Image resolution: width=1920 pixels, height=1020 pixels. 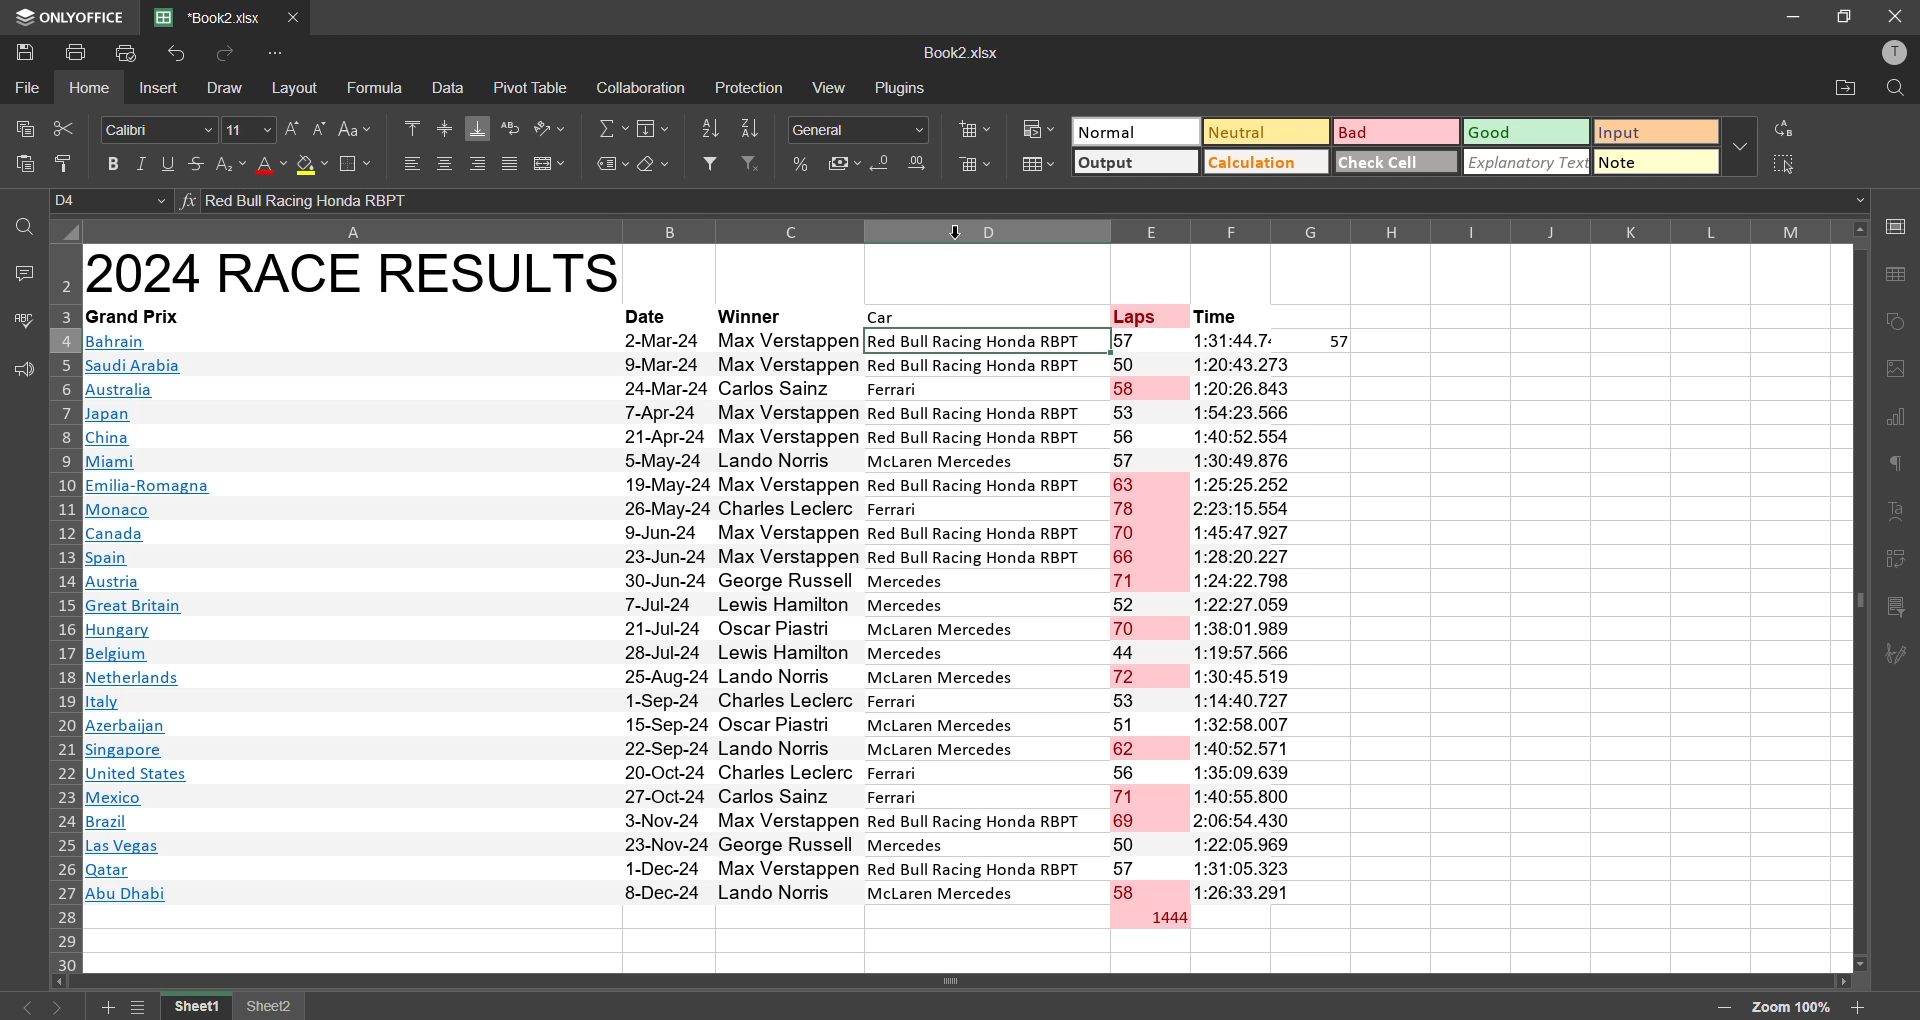 What do you see at coordinates (448, 87) in the screenshot?
I see `data` at bounding box center [448, 87].